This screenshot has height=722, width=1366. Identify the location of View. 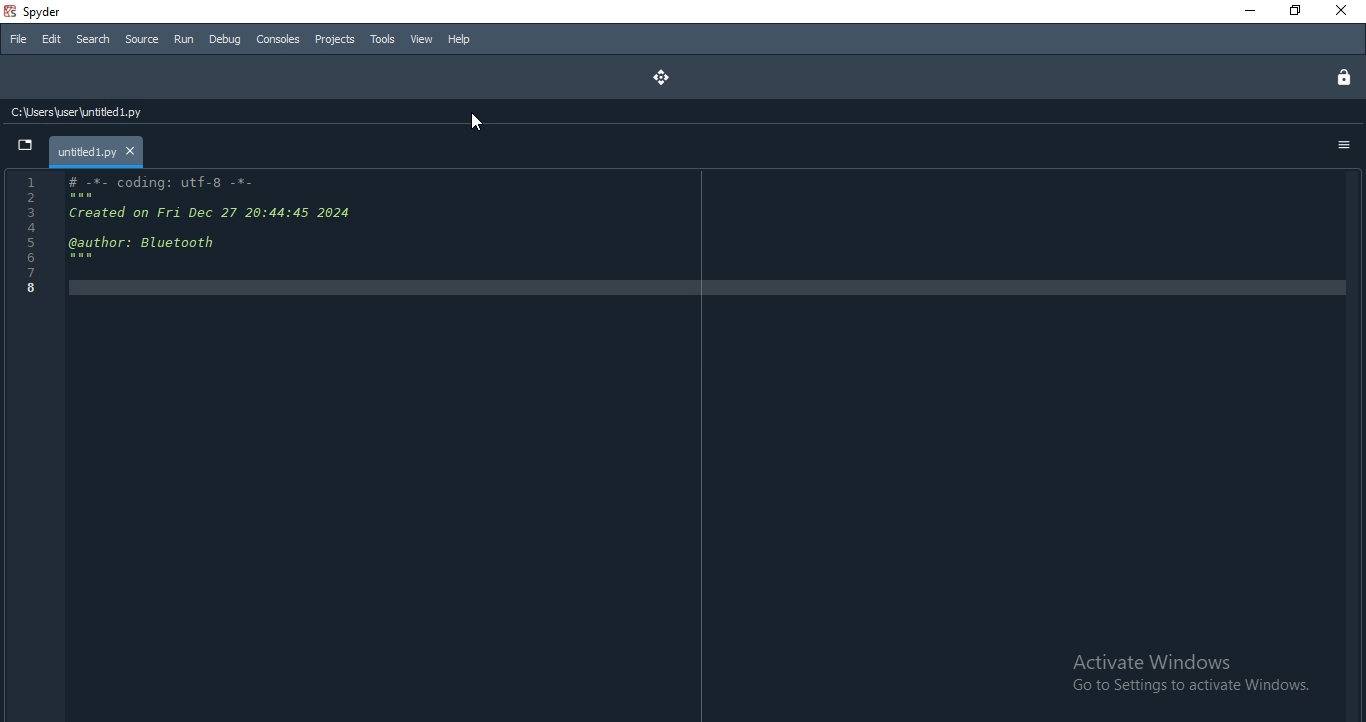
(422, 39).